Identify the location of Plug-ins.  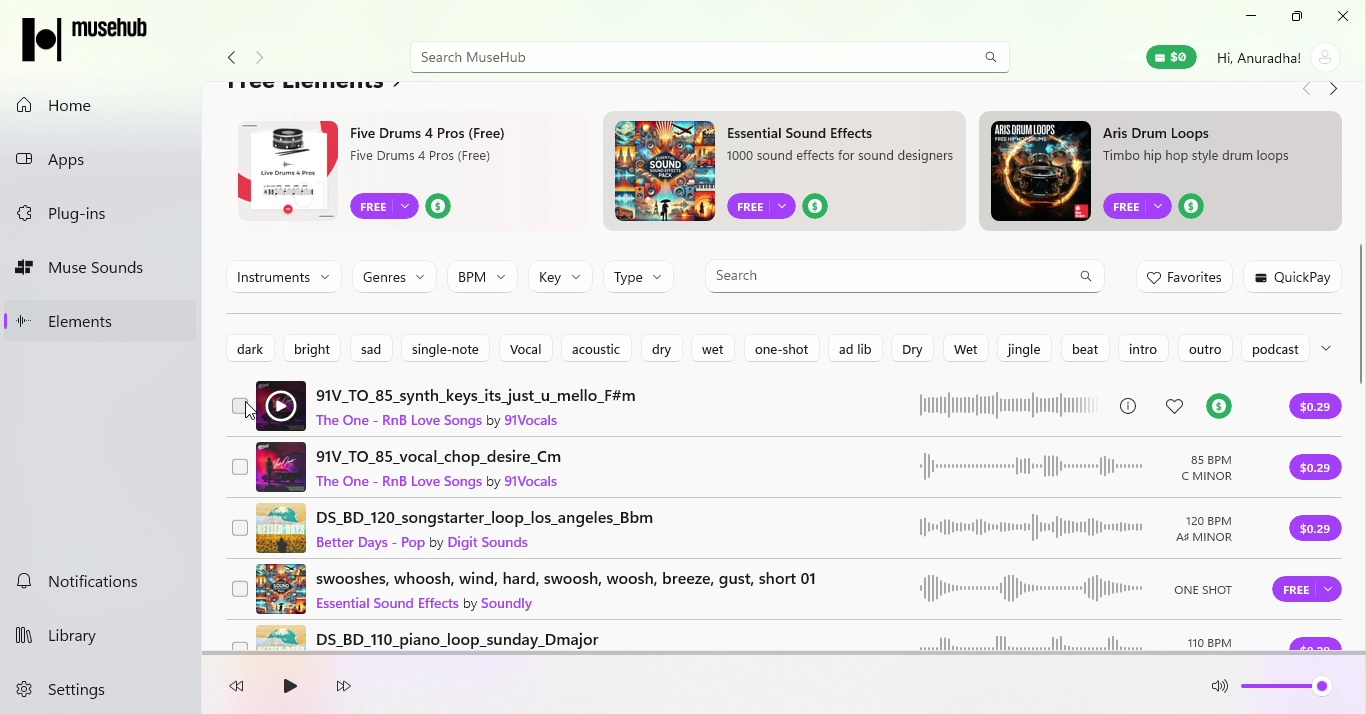
(105, 215).